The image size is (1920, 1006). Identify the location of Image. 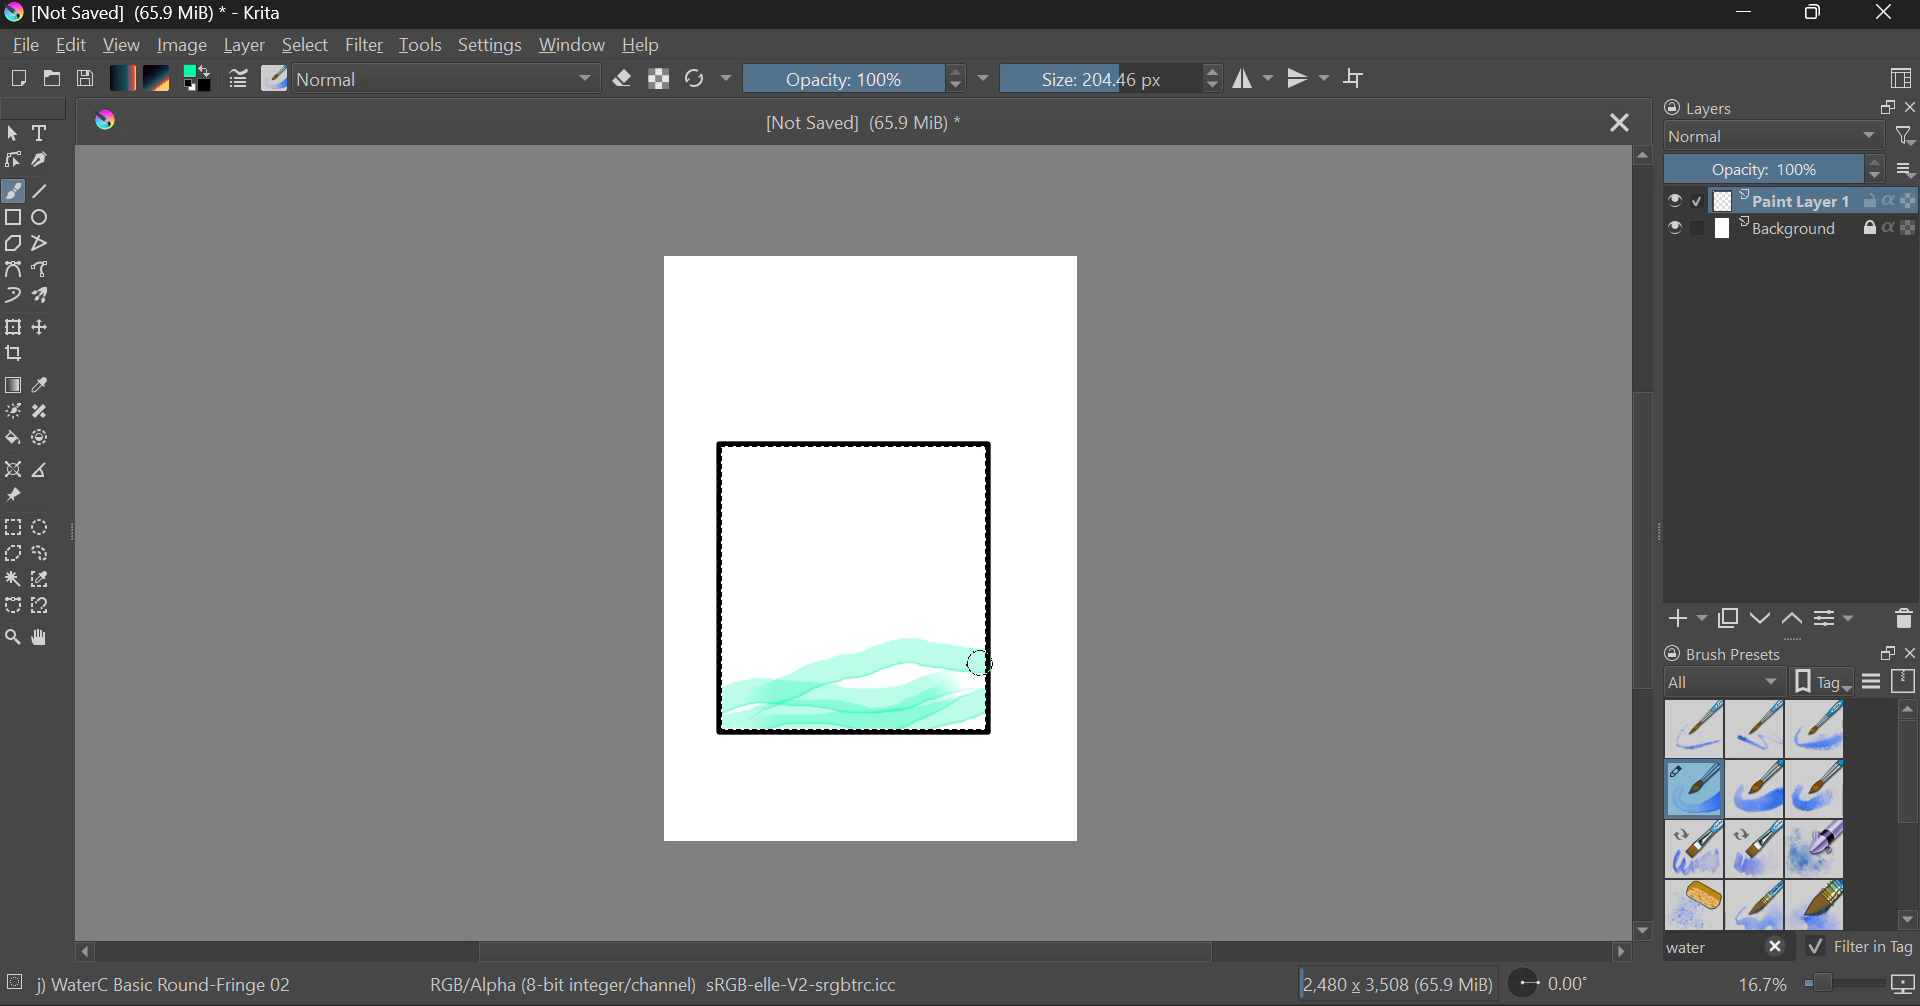
(184, 47).